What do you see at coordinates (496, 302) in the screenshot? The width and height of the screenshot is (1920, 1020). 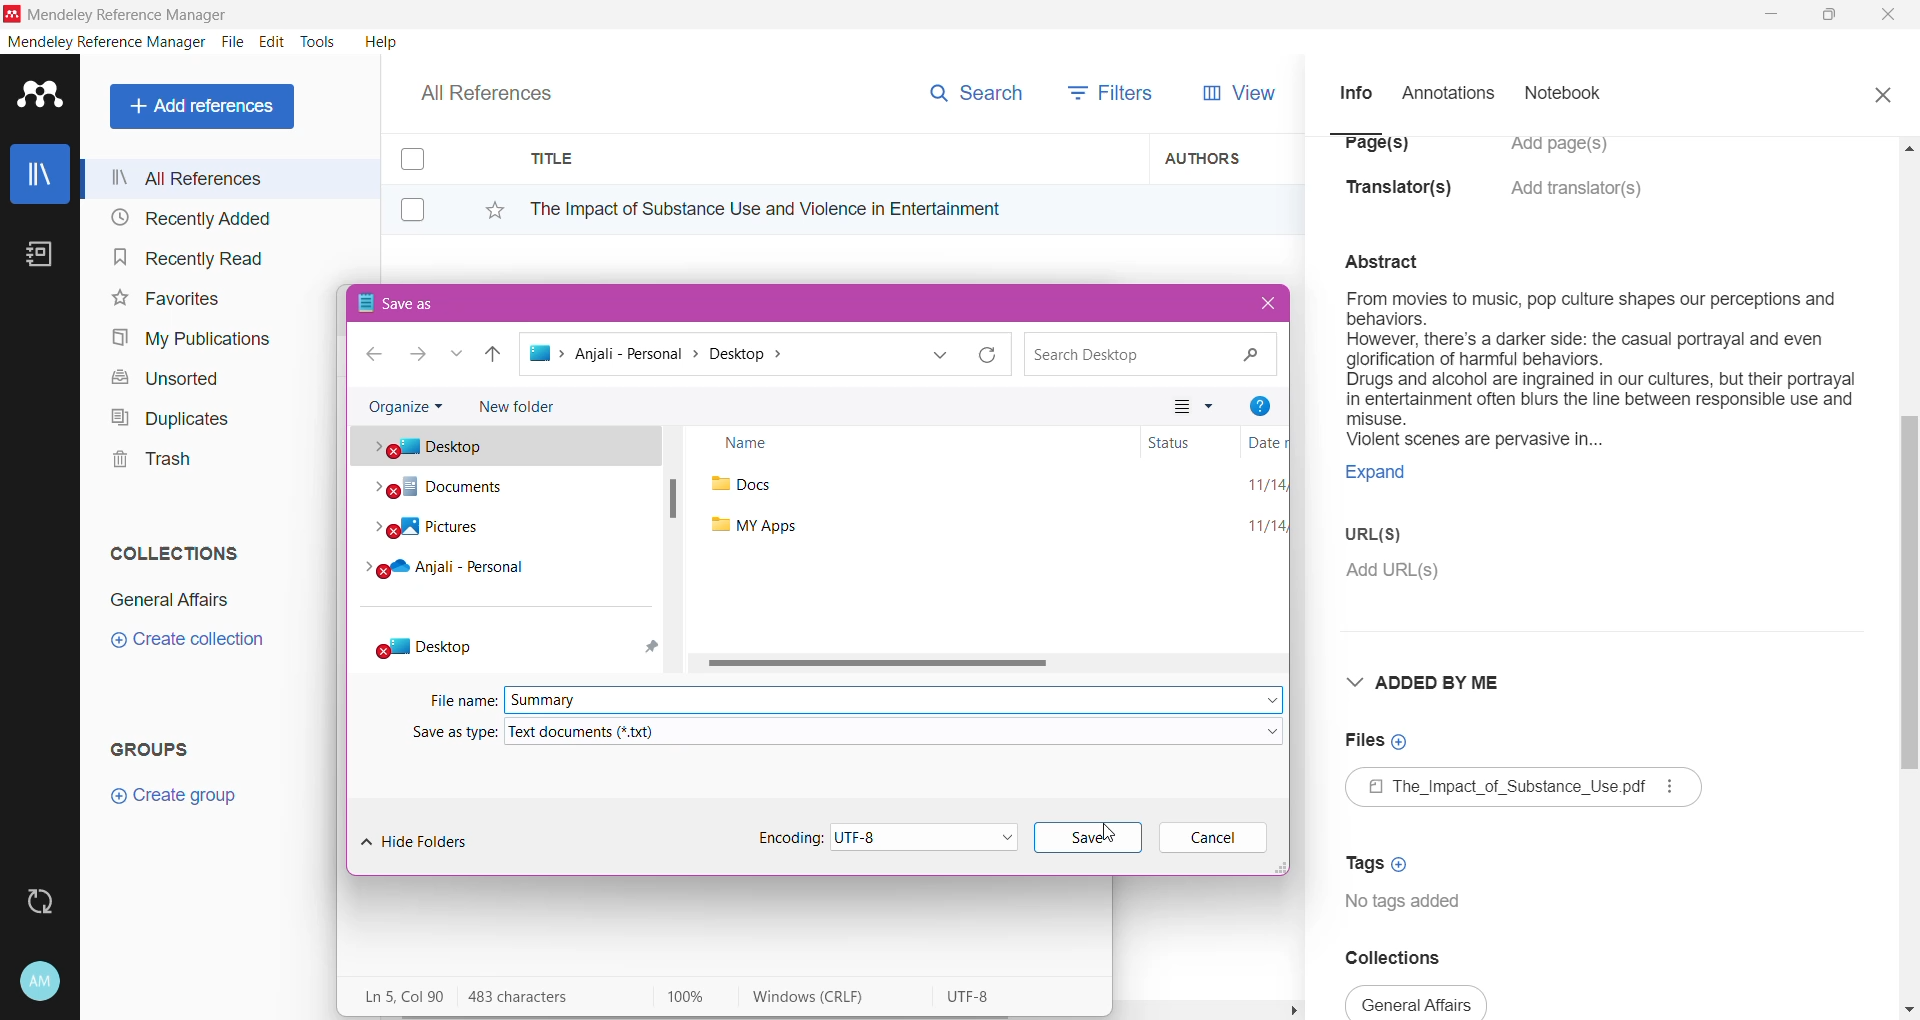 I see `Save As` at bounding box center [496, 302].